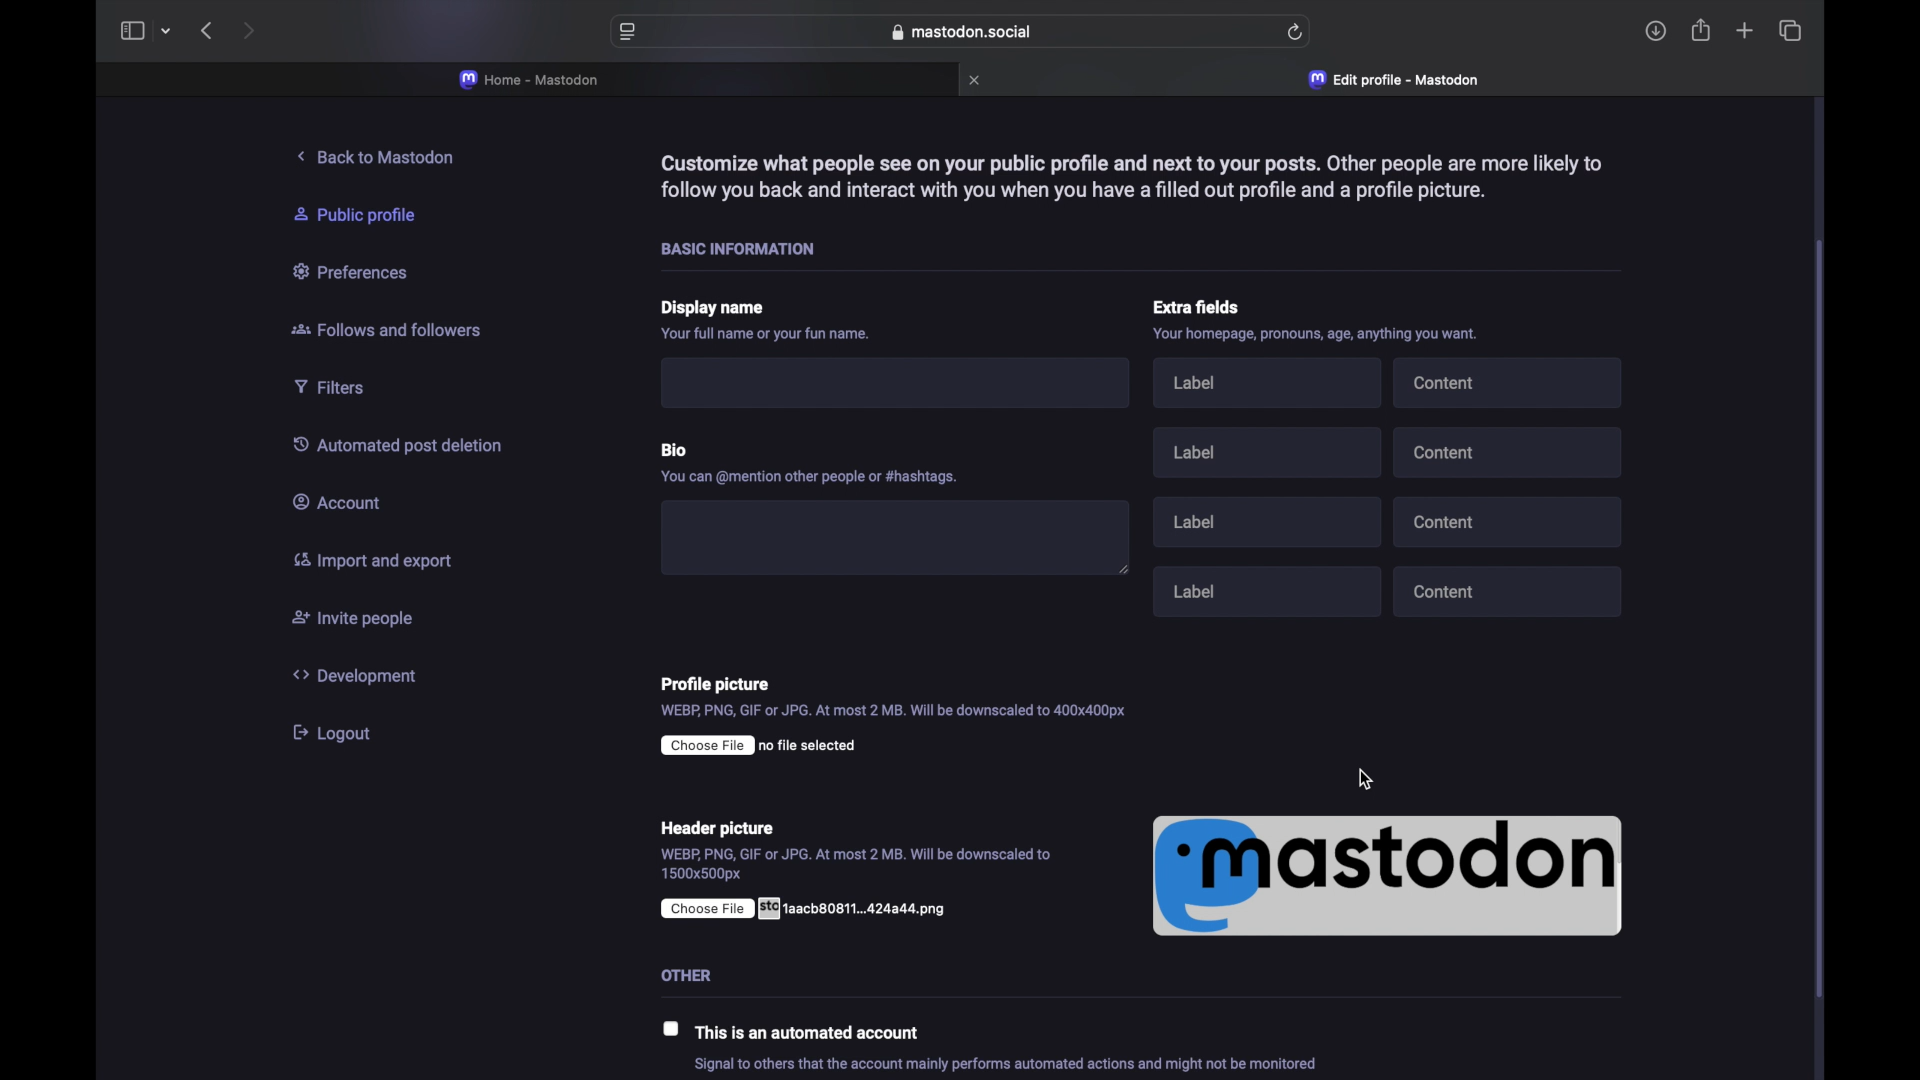 The image size is (1920, 1080). Describe the element at coordinates (717, 826) in the screenshot. I see `Header picture` at that location.